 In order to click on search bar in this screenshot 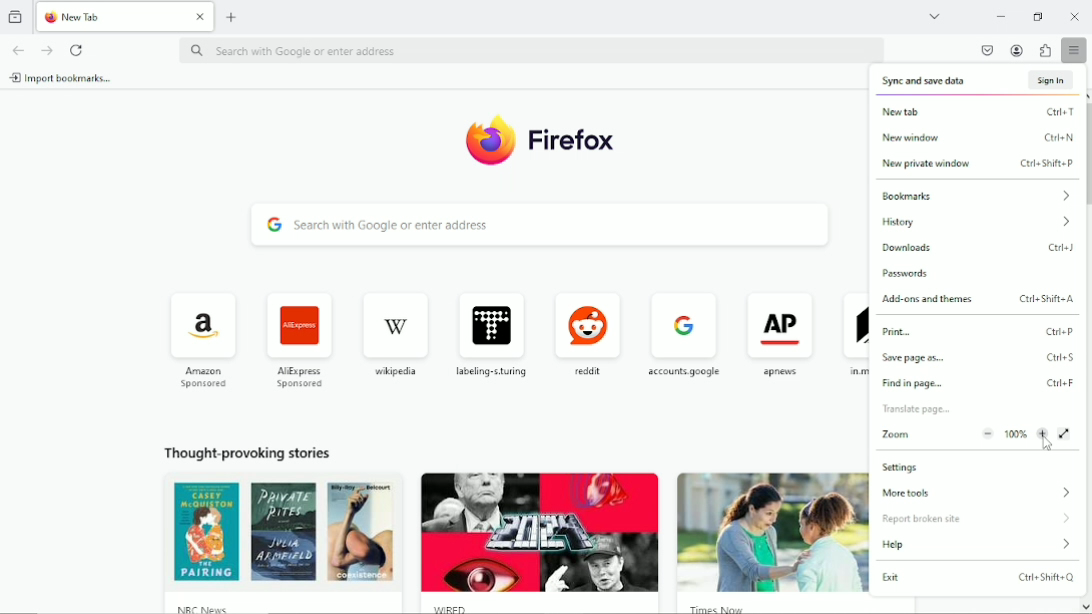, I will do `click(538, 226)`.